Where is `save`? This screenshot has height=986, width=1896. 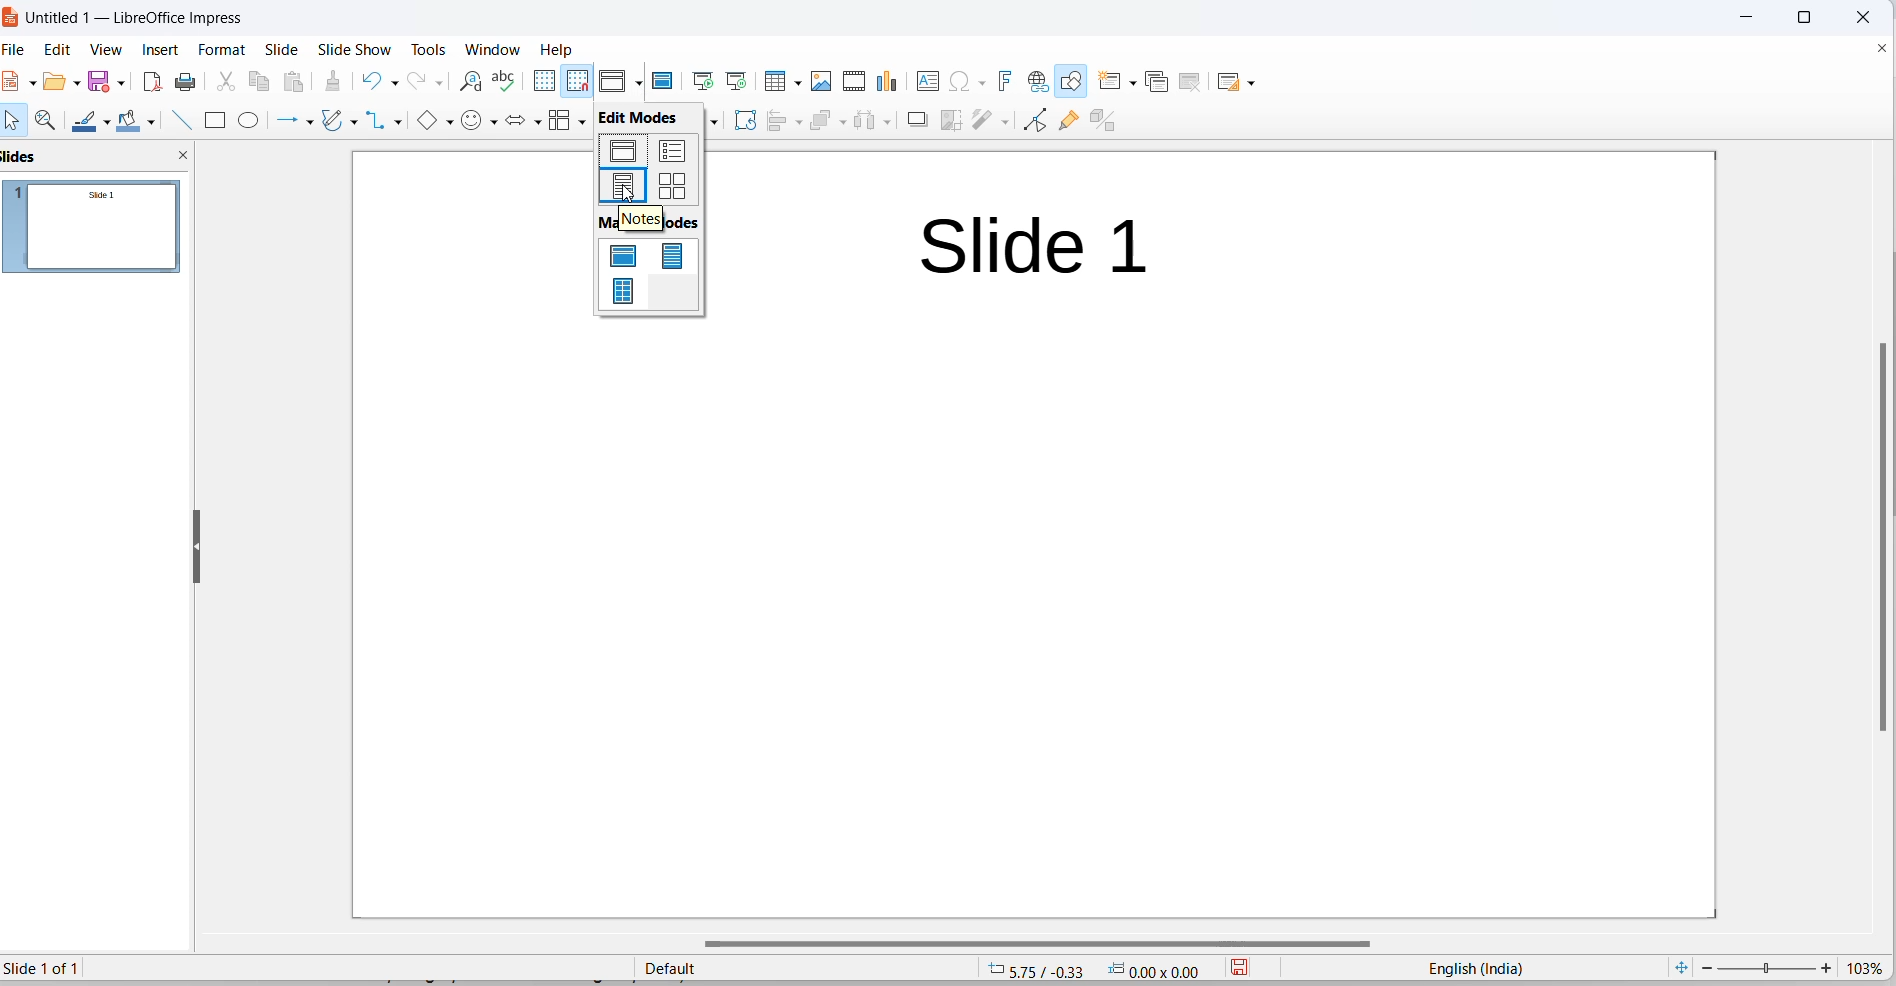
save is located at coordinates (100, 80).